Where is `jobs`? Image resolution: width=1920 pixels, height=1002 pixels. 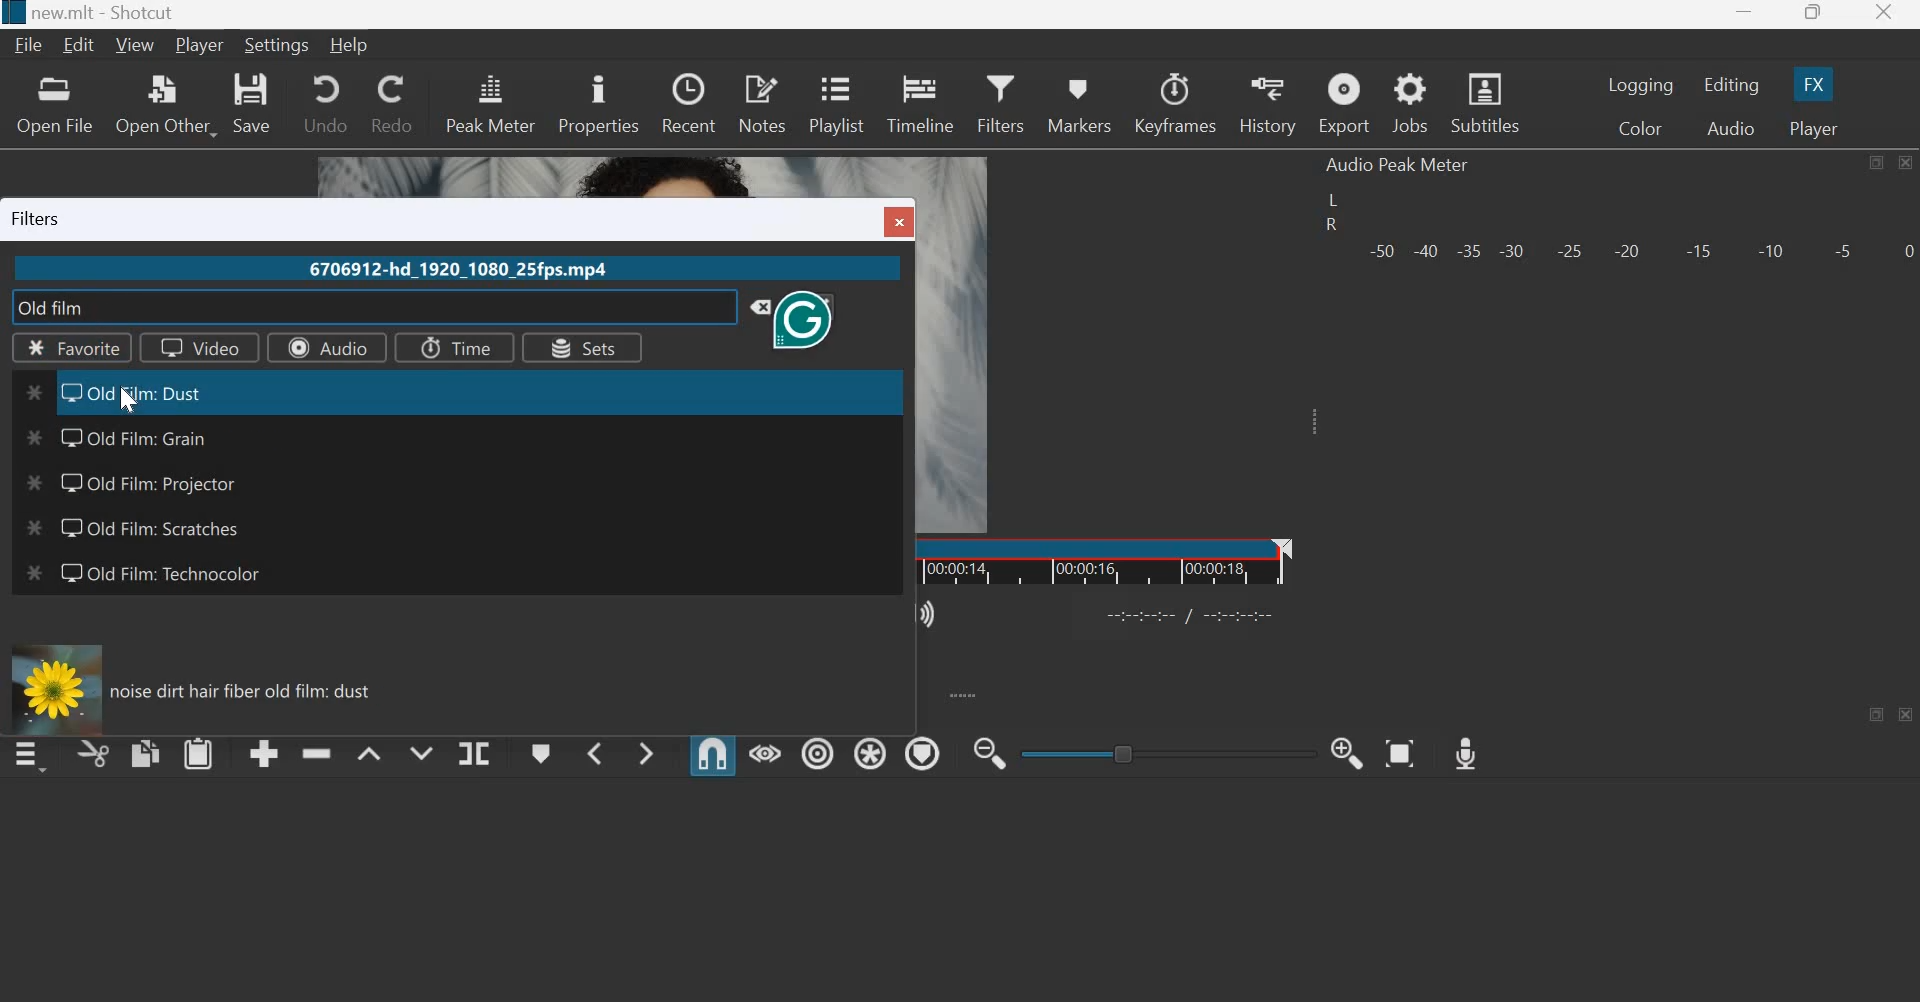 jobs is located at coordinates (1412, 104).